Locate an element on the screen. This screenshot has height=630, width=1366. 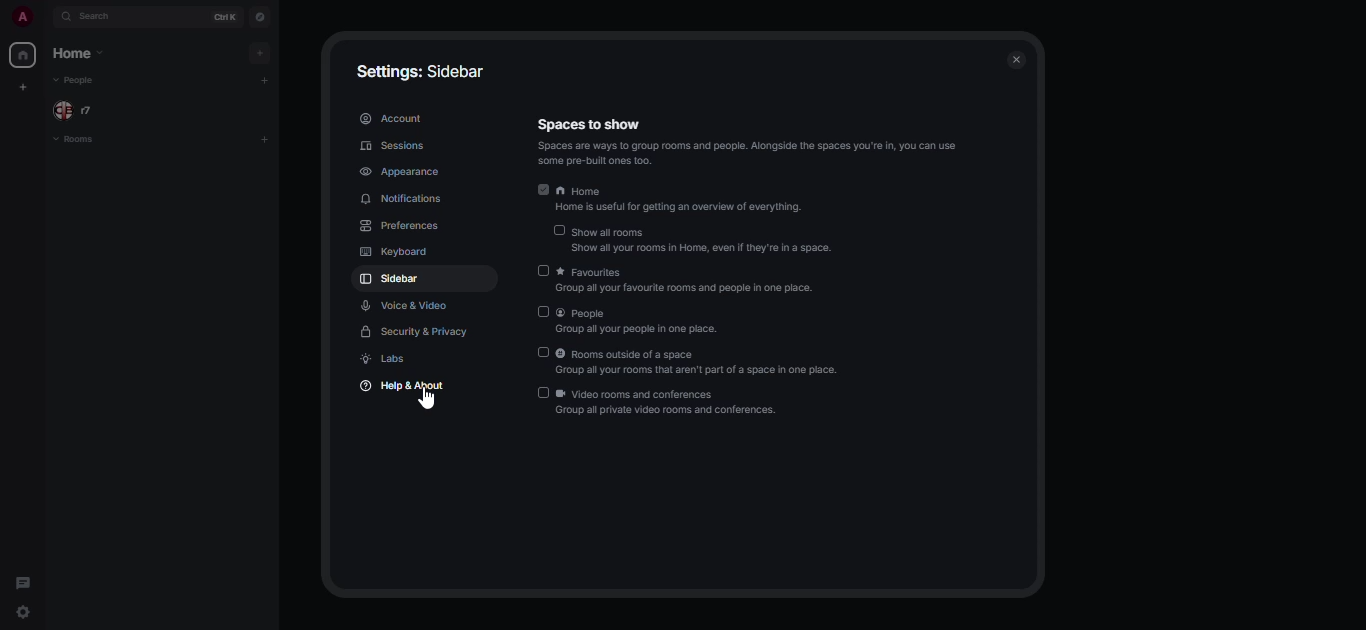
favorites group all your favorite rooms and people in one place is located at coordinates (694, 280).